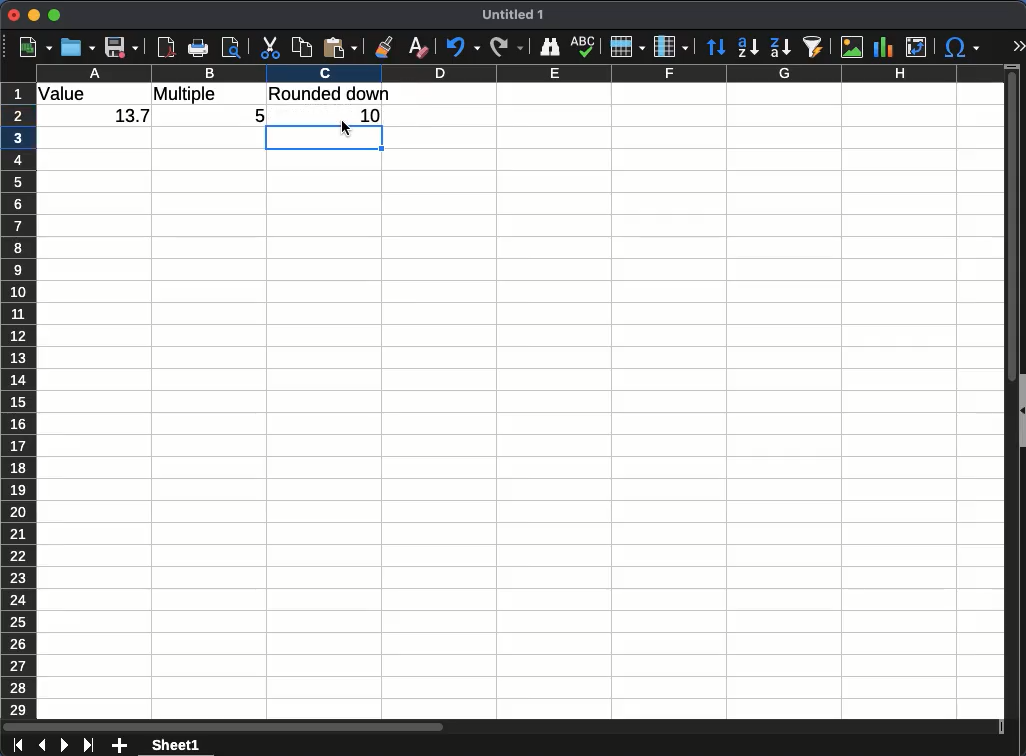 The image size is (1026, 756). What do you see at coordinates (514, 16) in the screenshot?
I see `Untitled 1` at bounding box center [514, 16].